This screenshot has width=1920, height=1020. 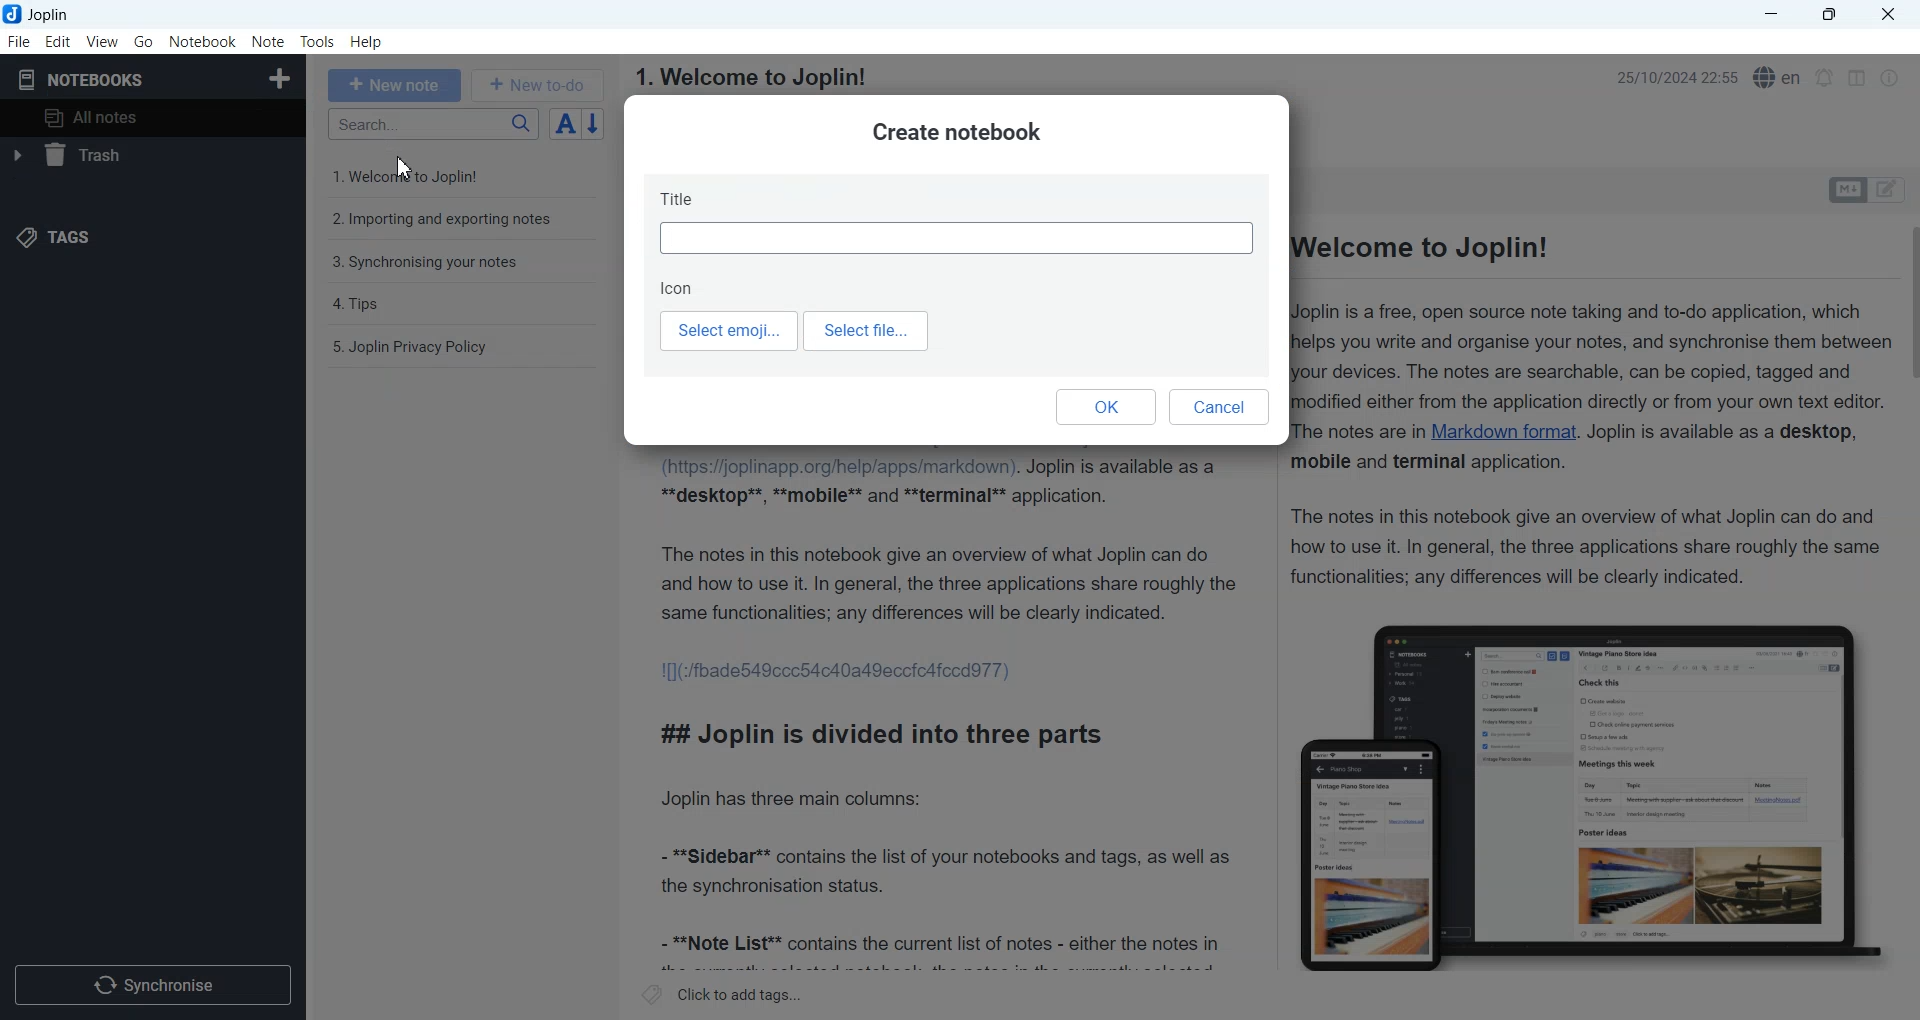 I want to click on Click to add tags, so click(x=723, y=994).